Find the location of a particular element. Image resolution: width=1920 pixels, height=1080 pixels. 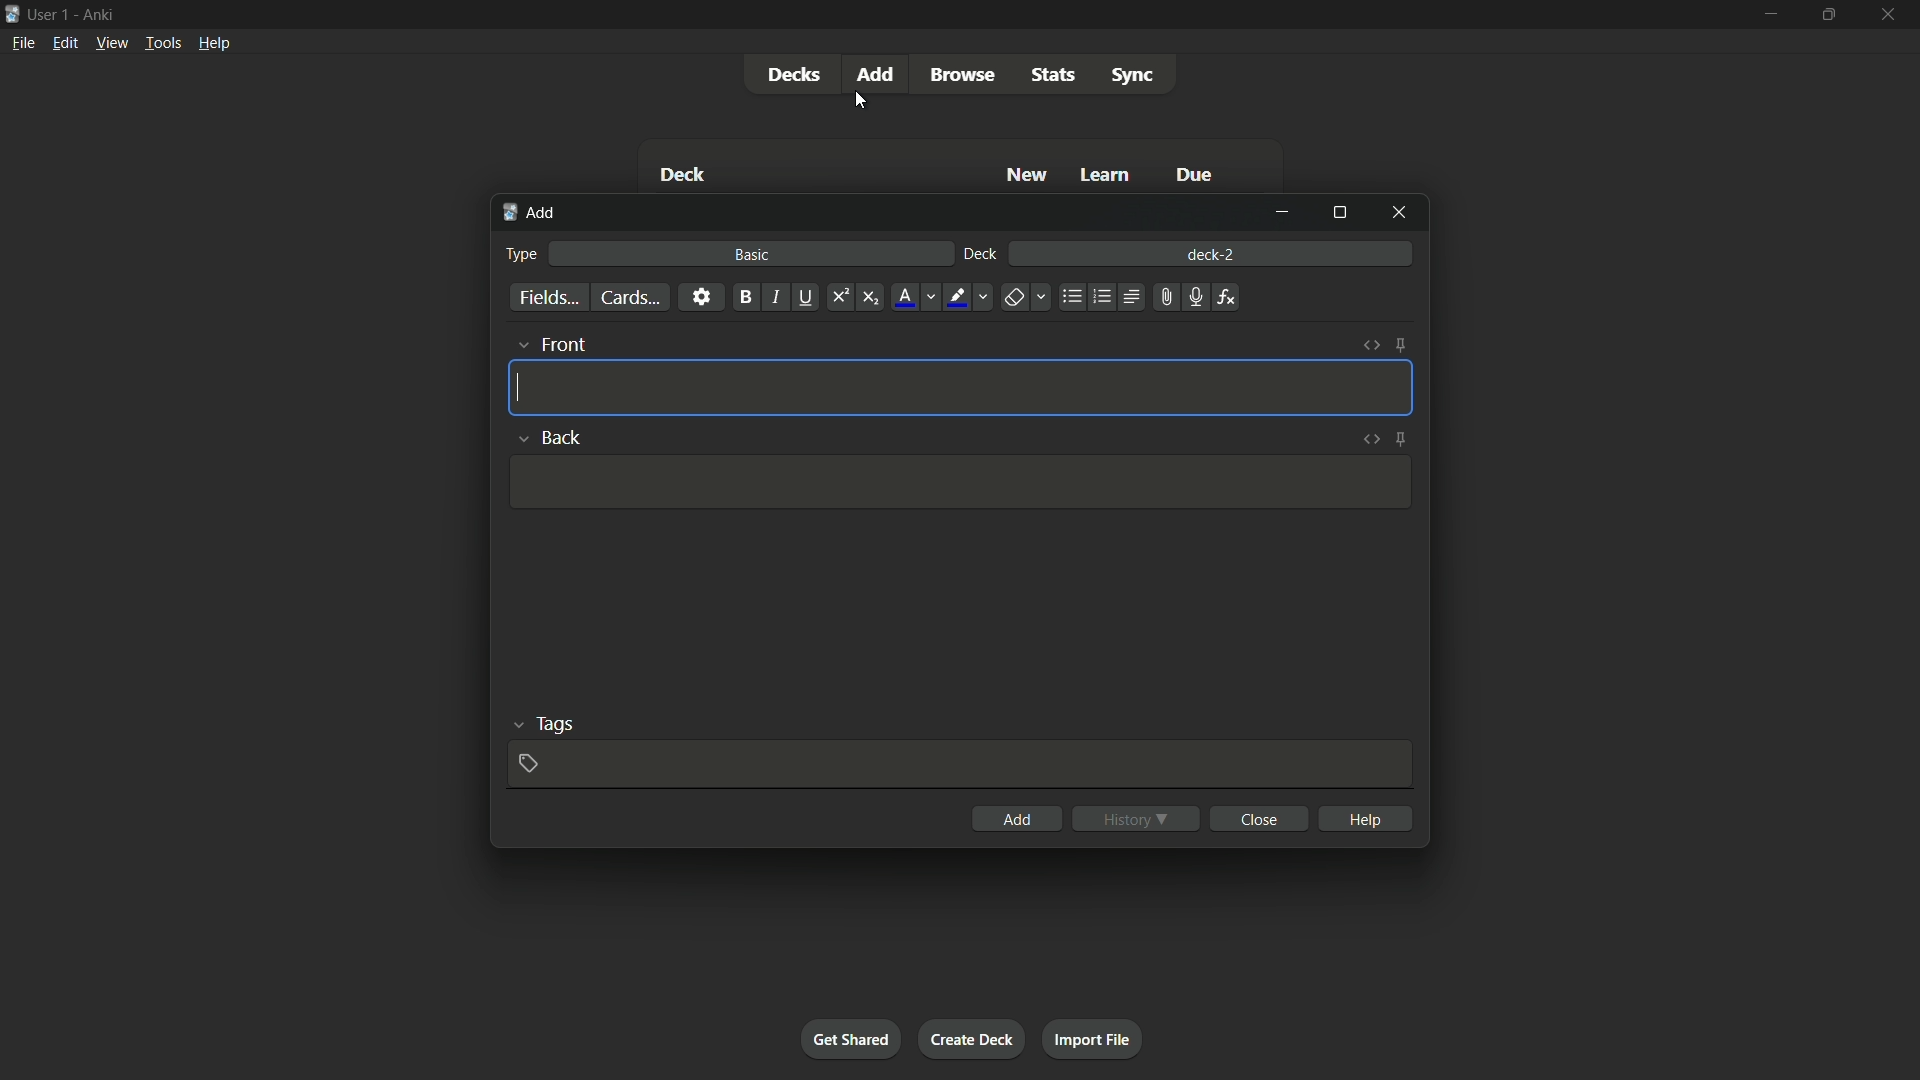

tags is located at coordinates (541, 725).